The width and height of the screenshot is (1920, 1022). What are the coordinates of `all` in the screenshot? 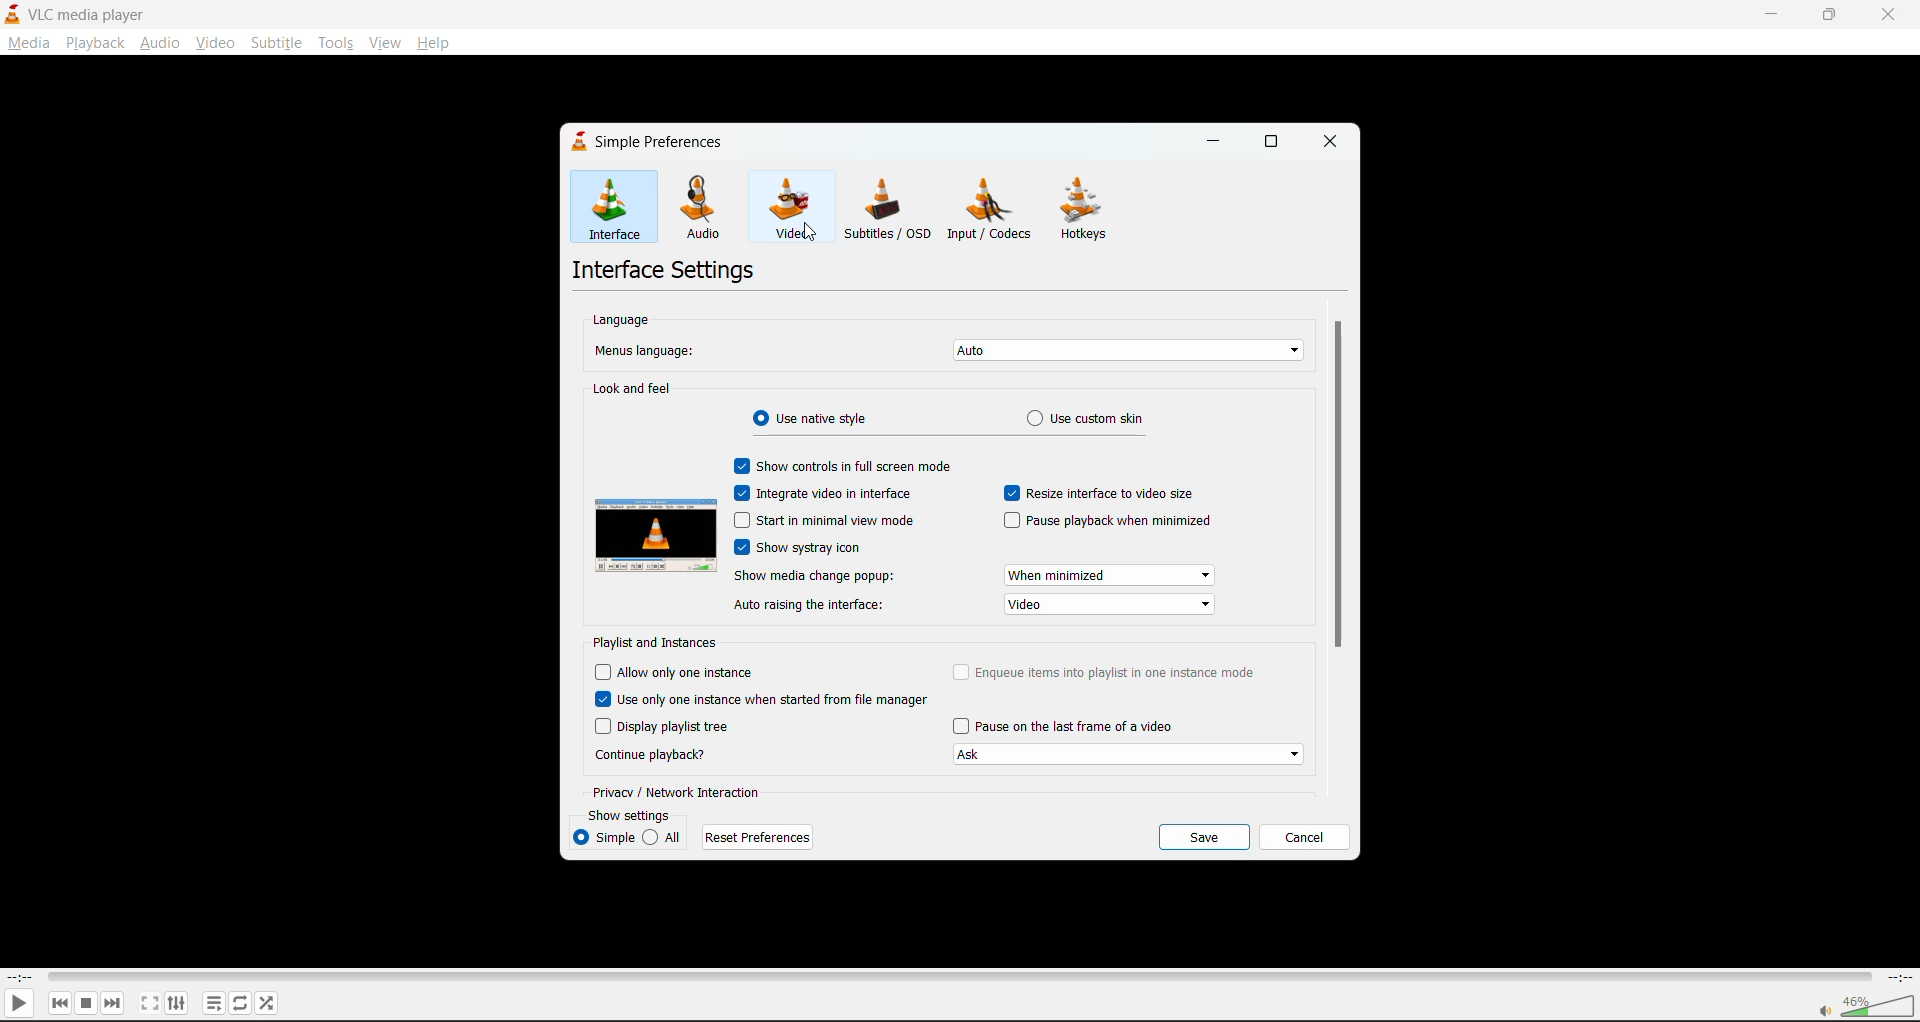 It's located at (665, 837).